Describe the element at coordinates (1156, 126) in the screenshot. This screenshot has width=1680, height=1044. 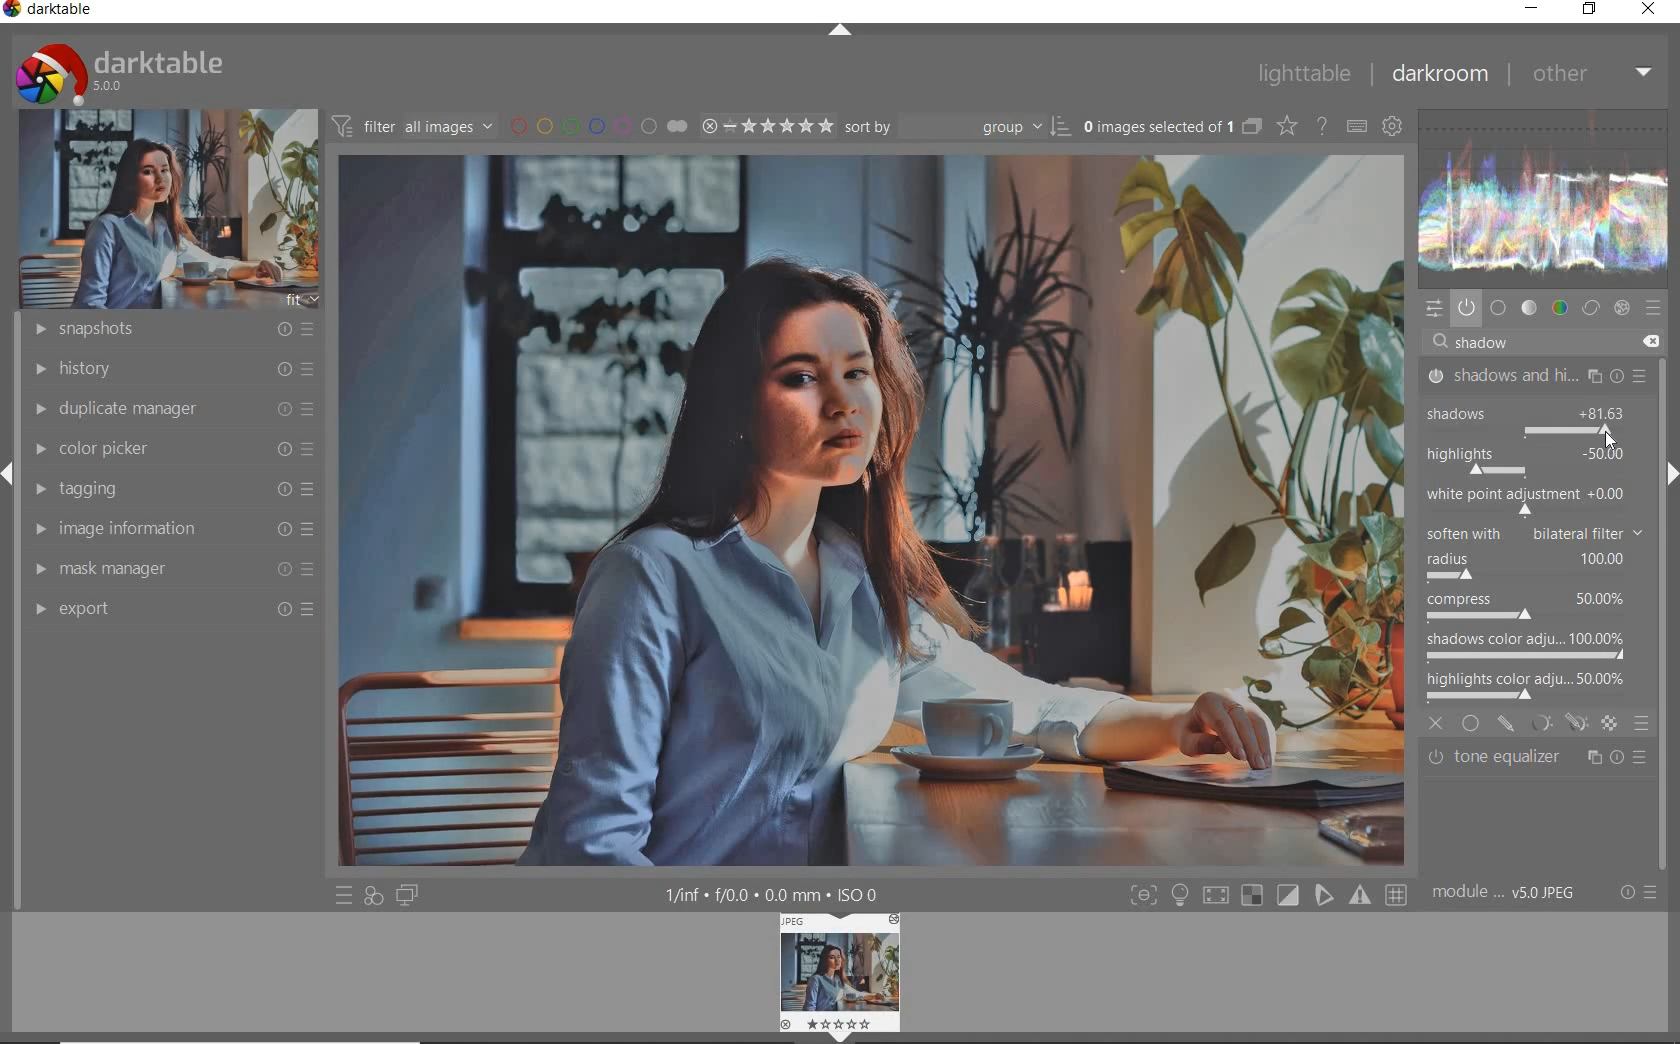
I see `selected images` at that location.